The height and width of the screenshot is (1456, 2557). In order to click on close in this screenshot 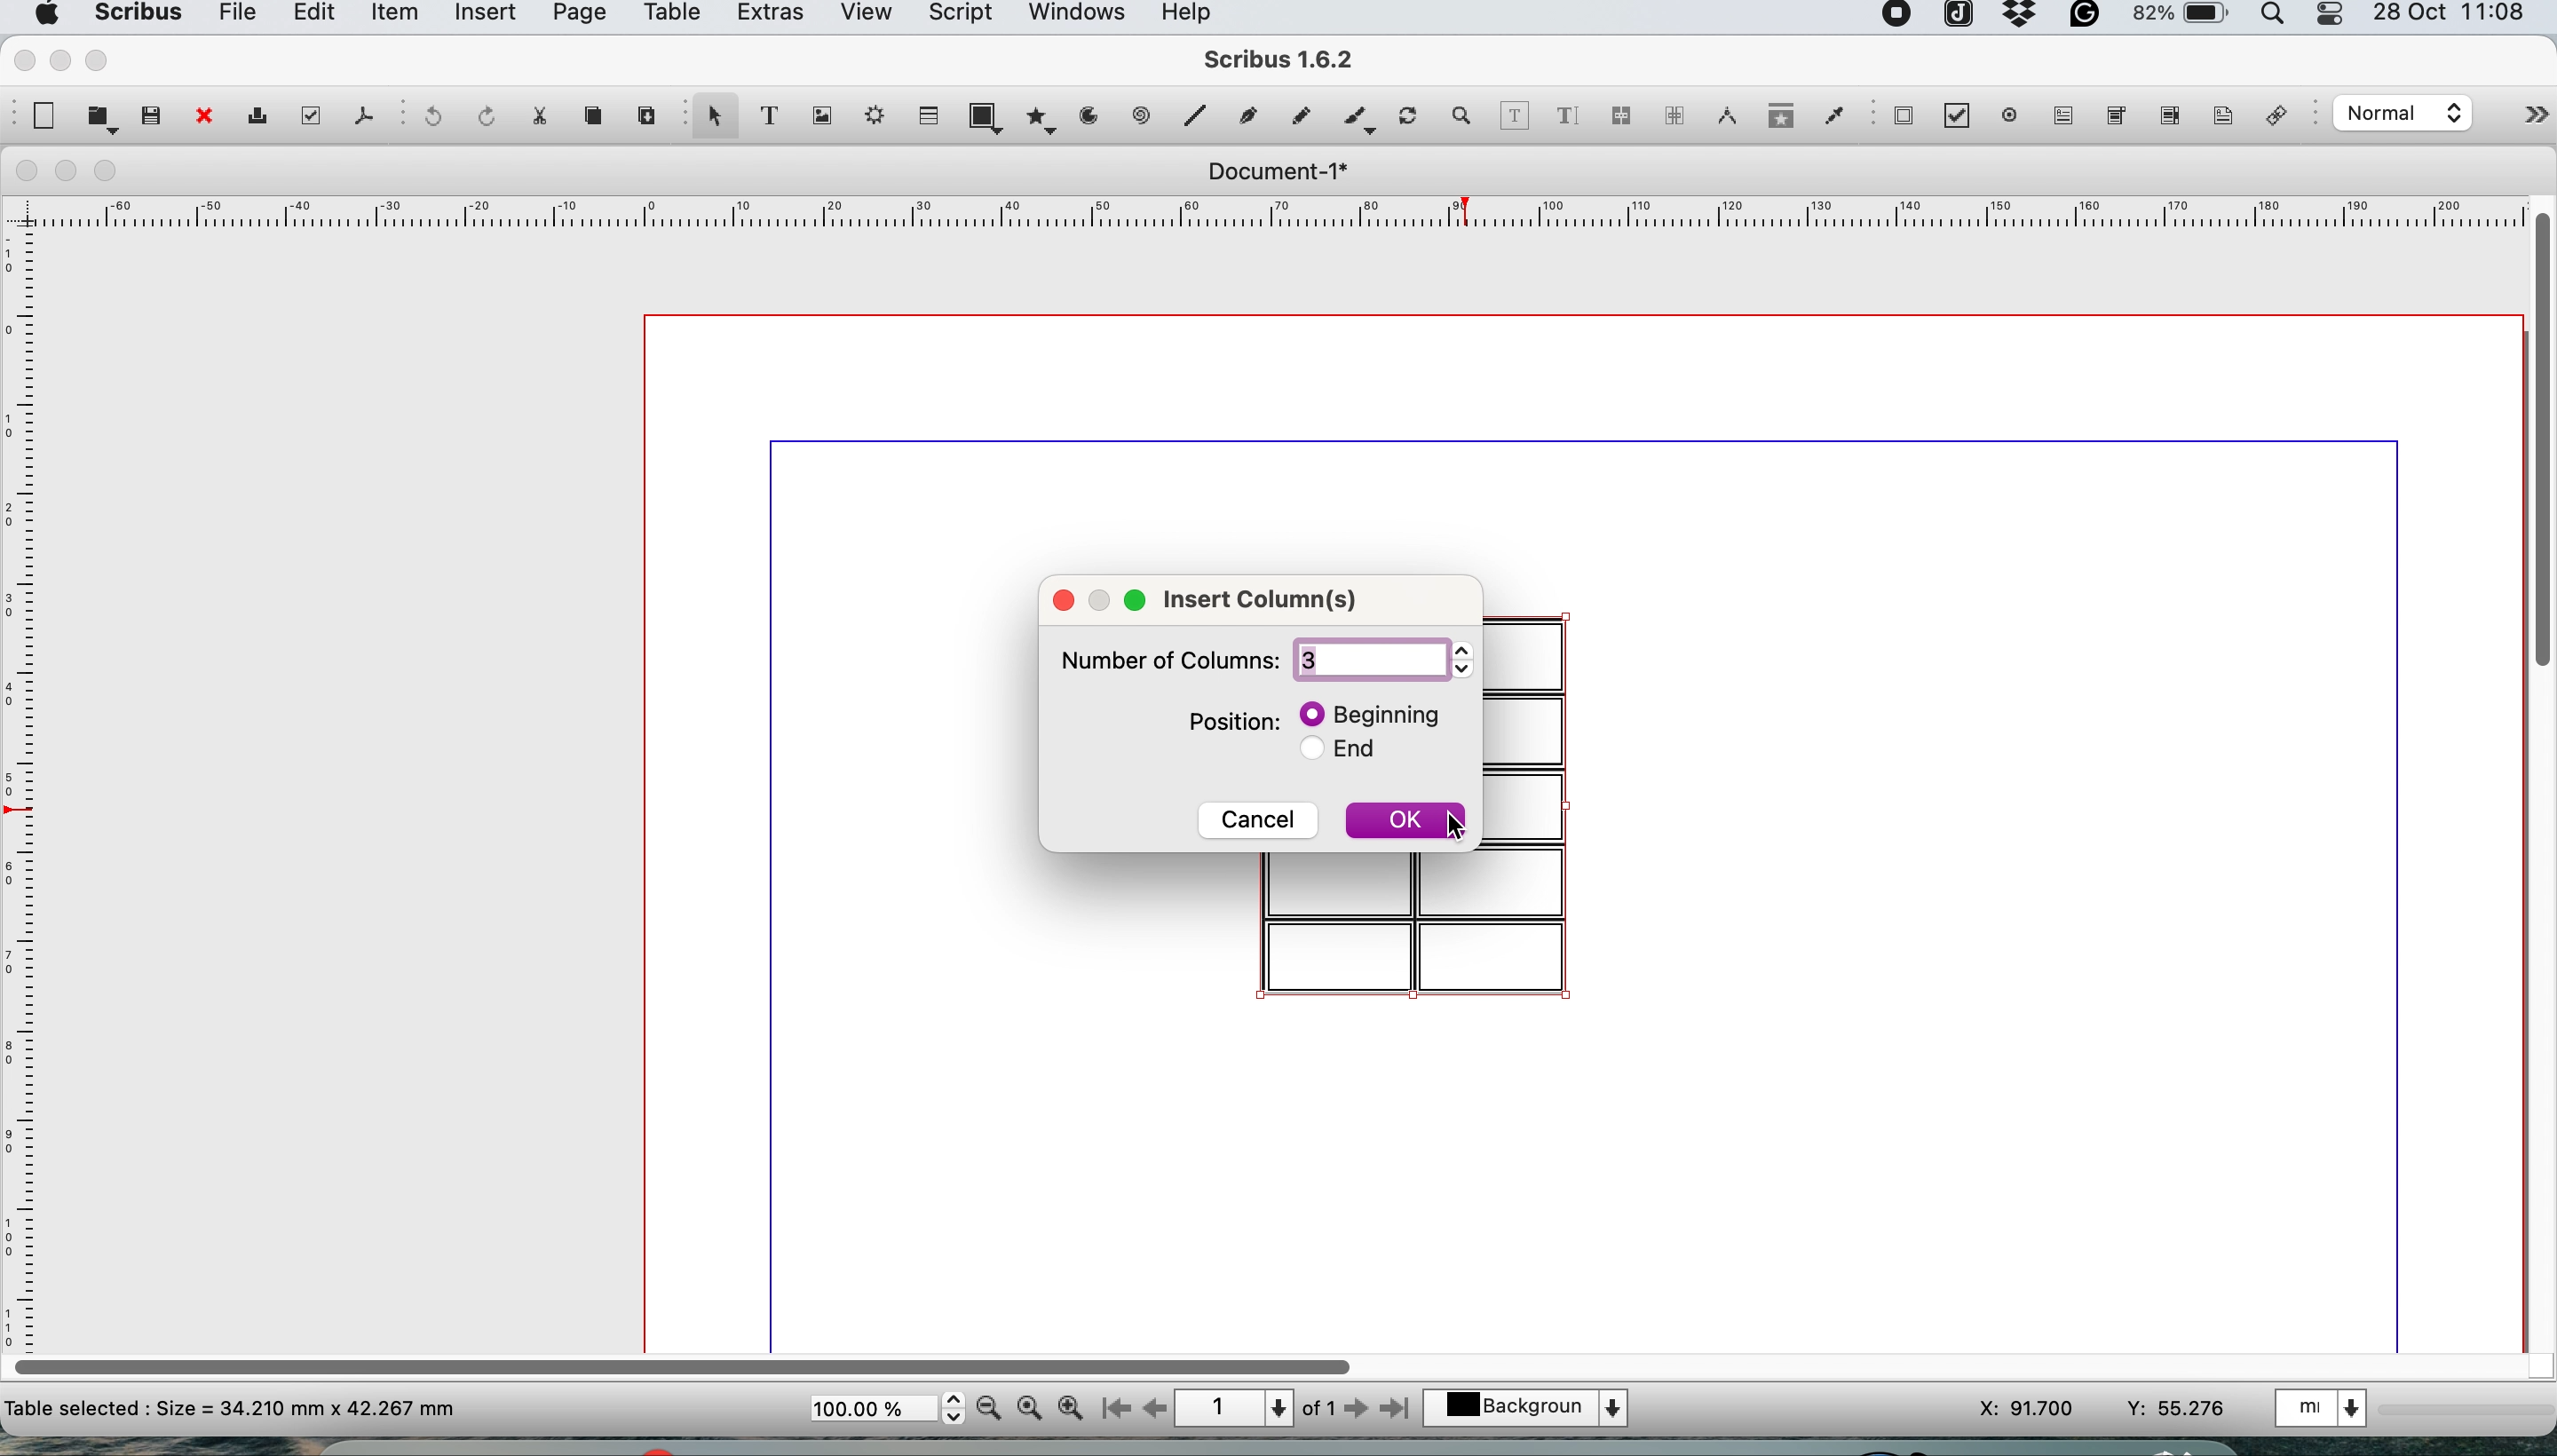, I will do `click(21, 58)`.